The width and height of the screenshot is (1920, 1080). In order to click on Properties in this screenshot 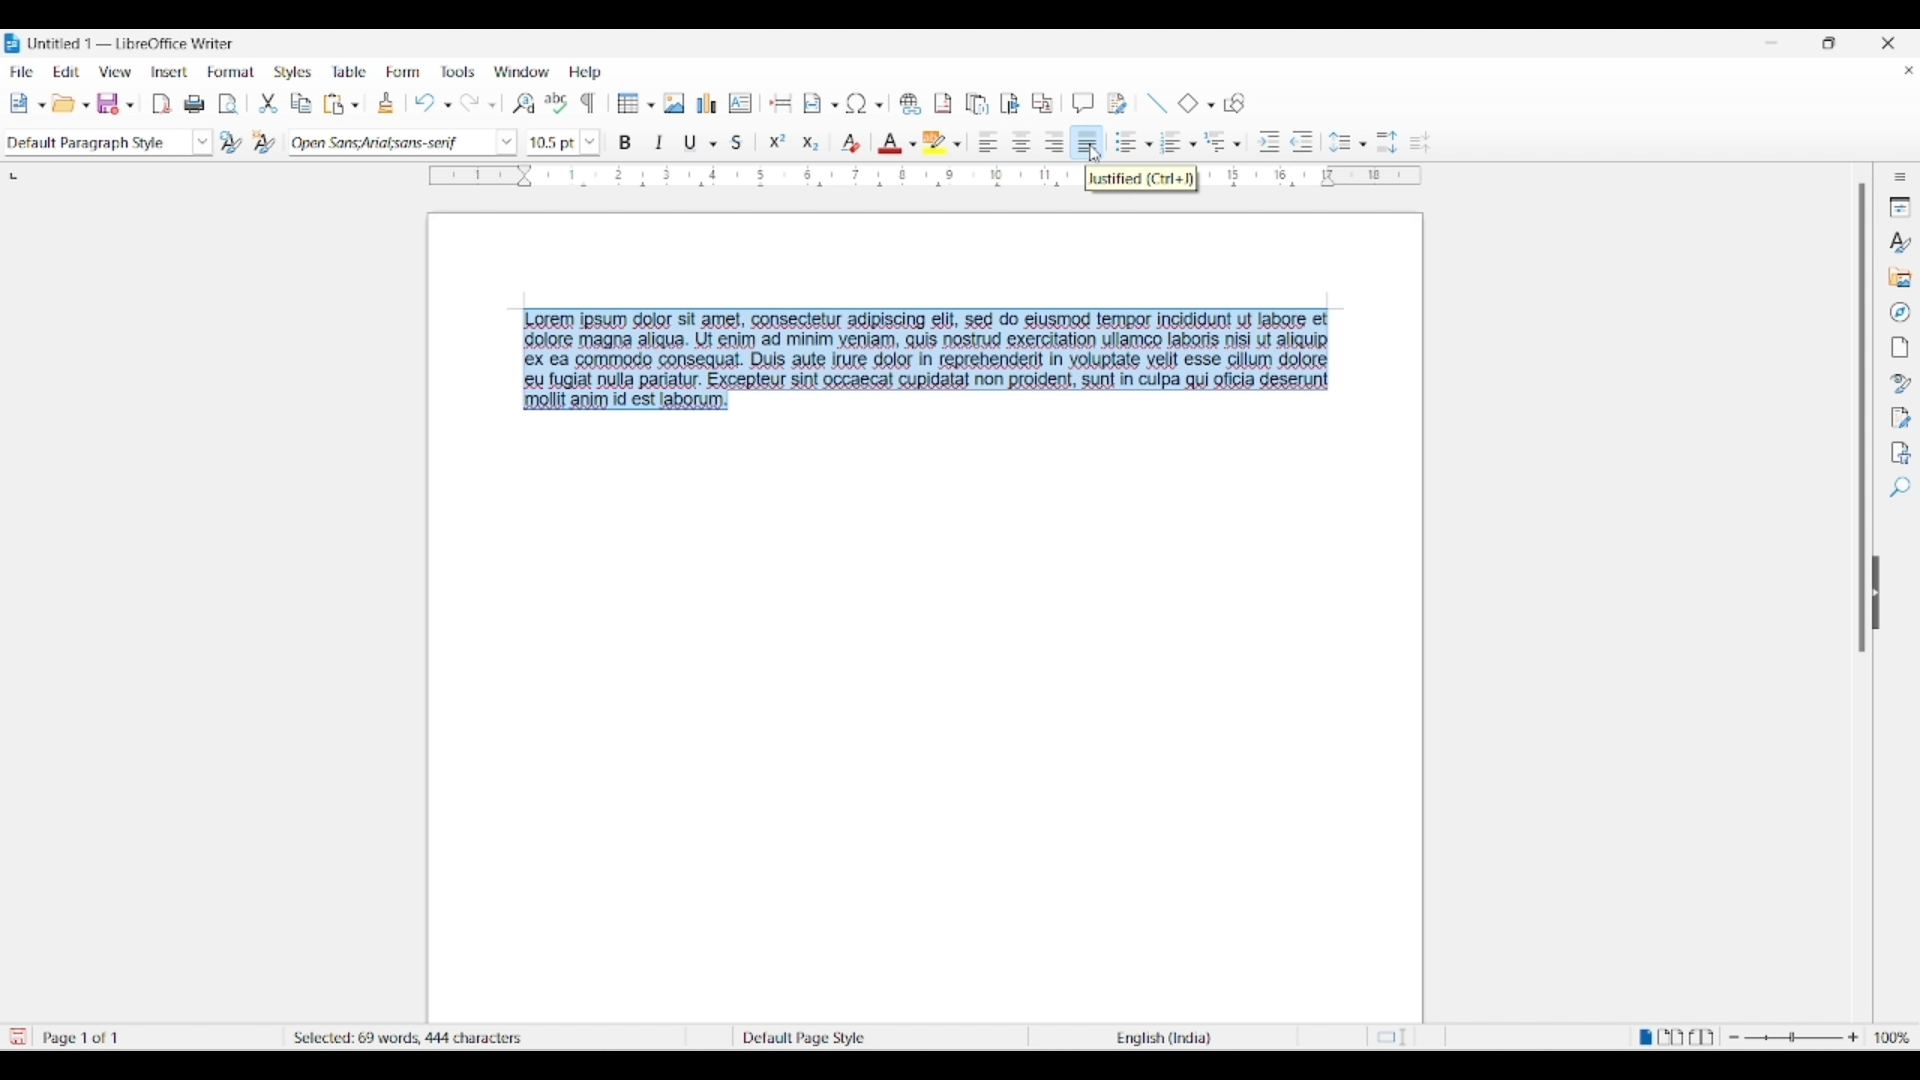, I will do `click(1900, 207)`.